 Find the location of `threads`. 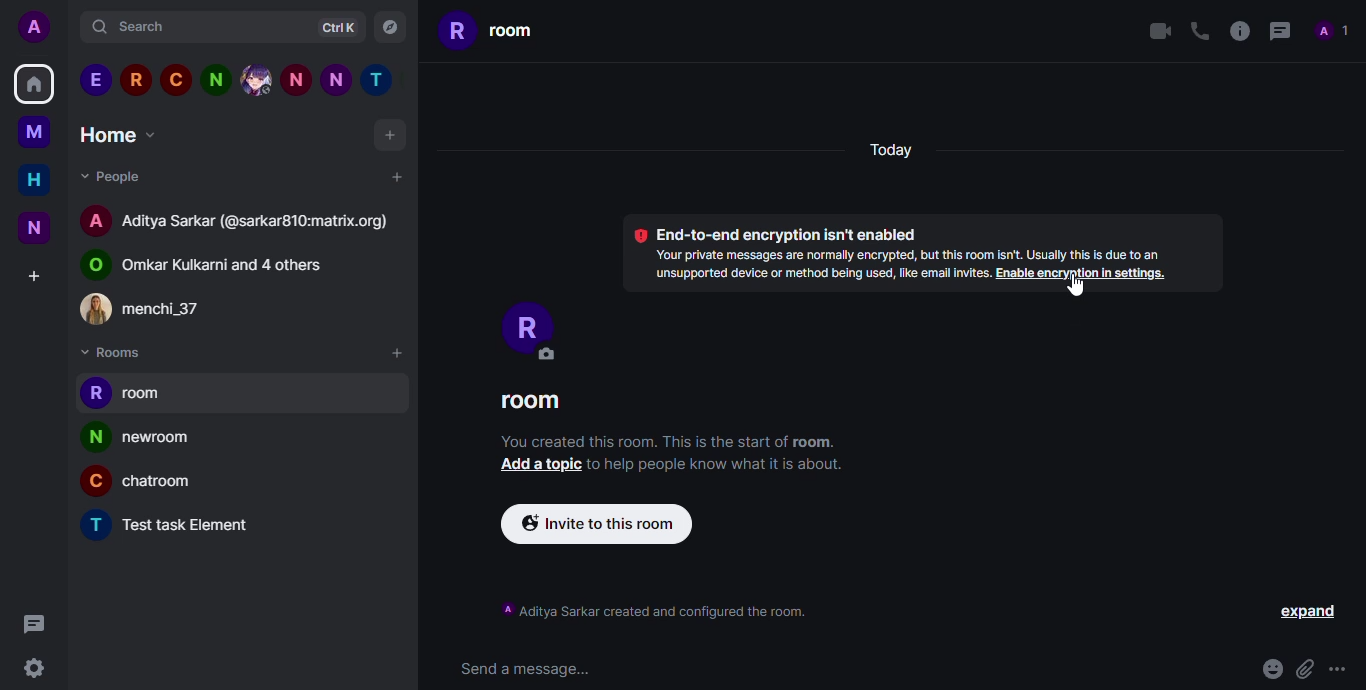

threads is located at coordinates (31, 622).